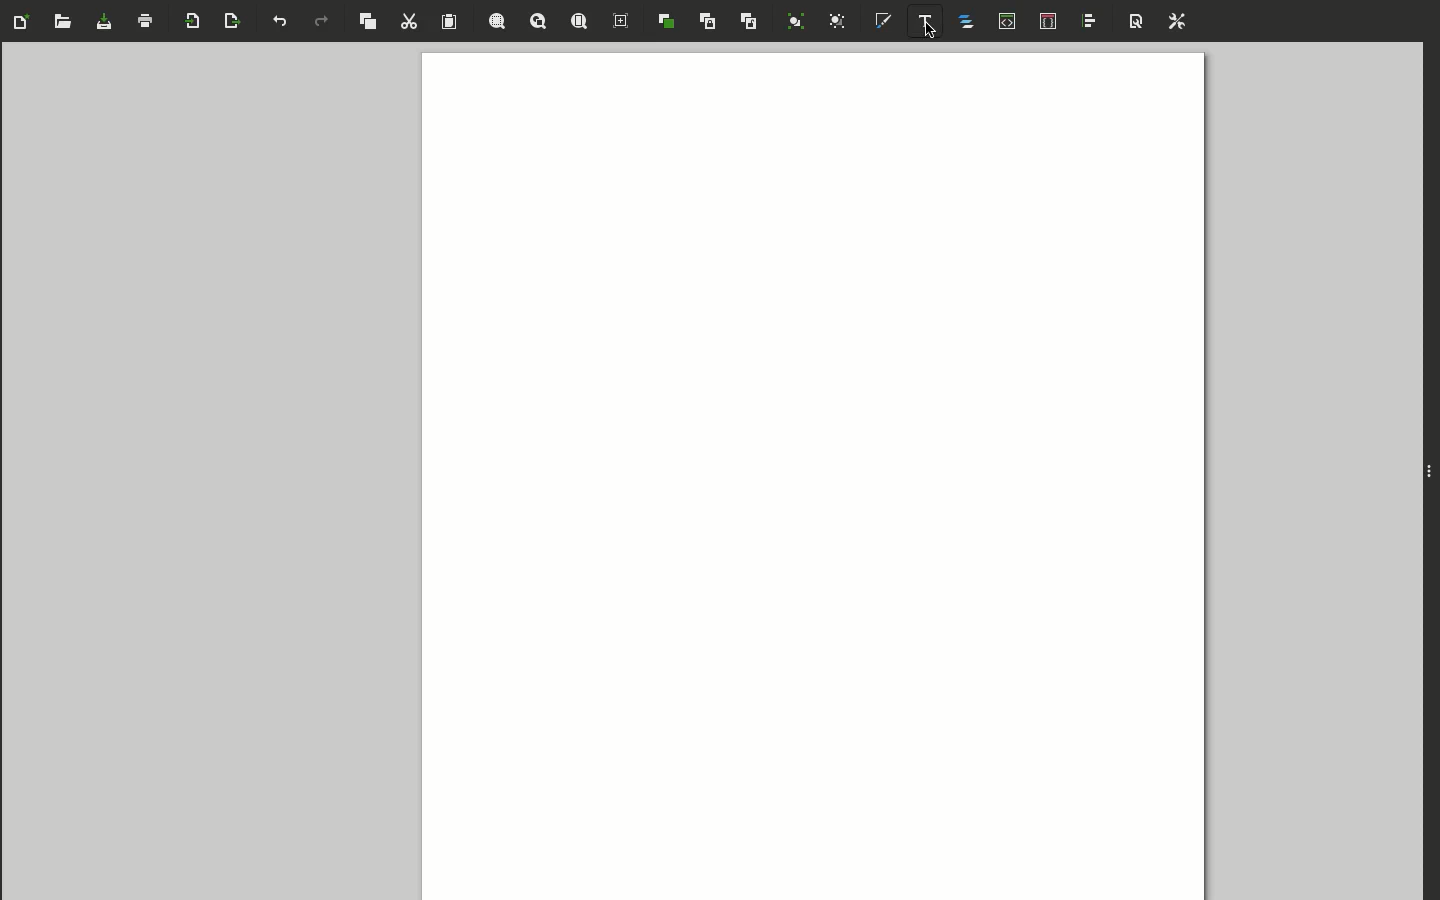  Describe the element at coordinates (1052, 22) in the screenshot. I see `Selectors and CSS` at that location.